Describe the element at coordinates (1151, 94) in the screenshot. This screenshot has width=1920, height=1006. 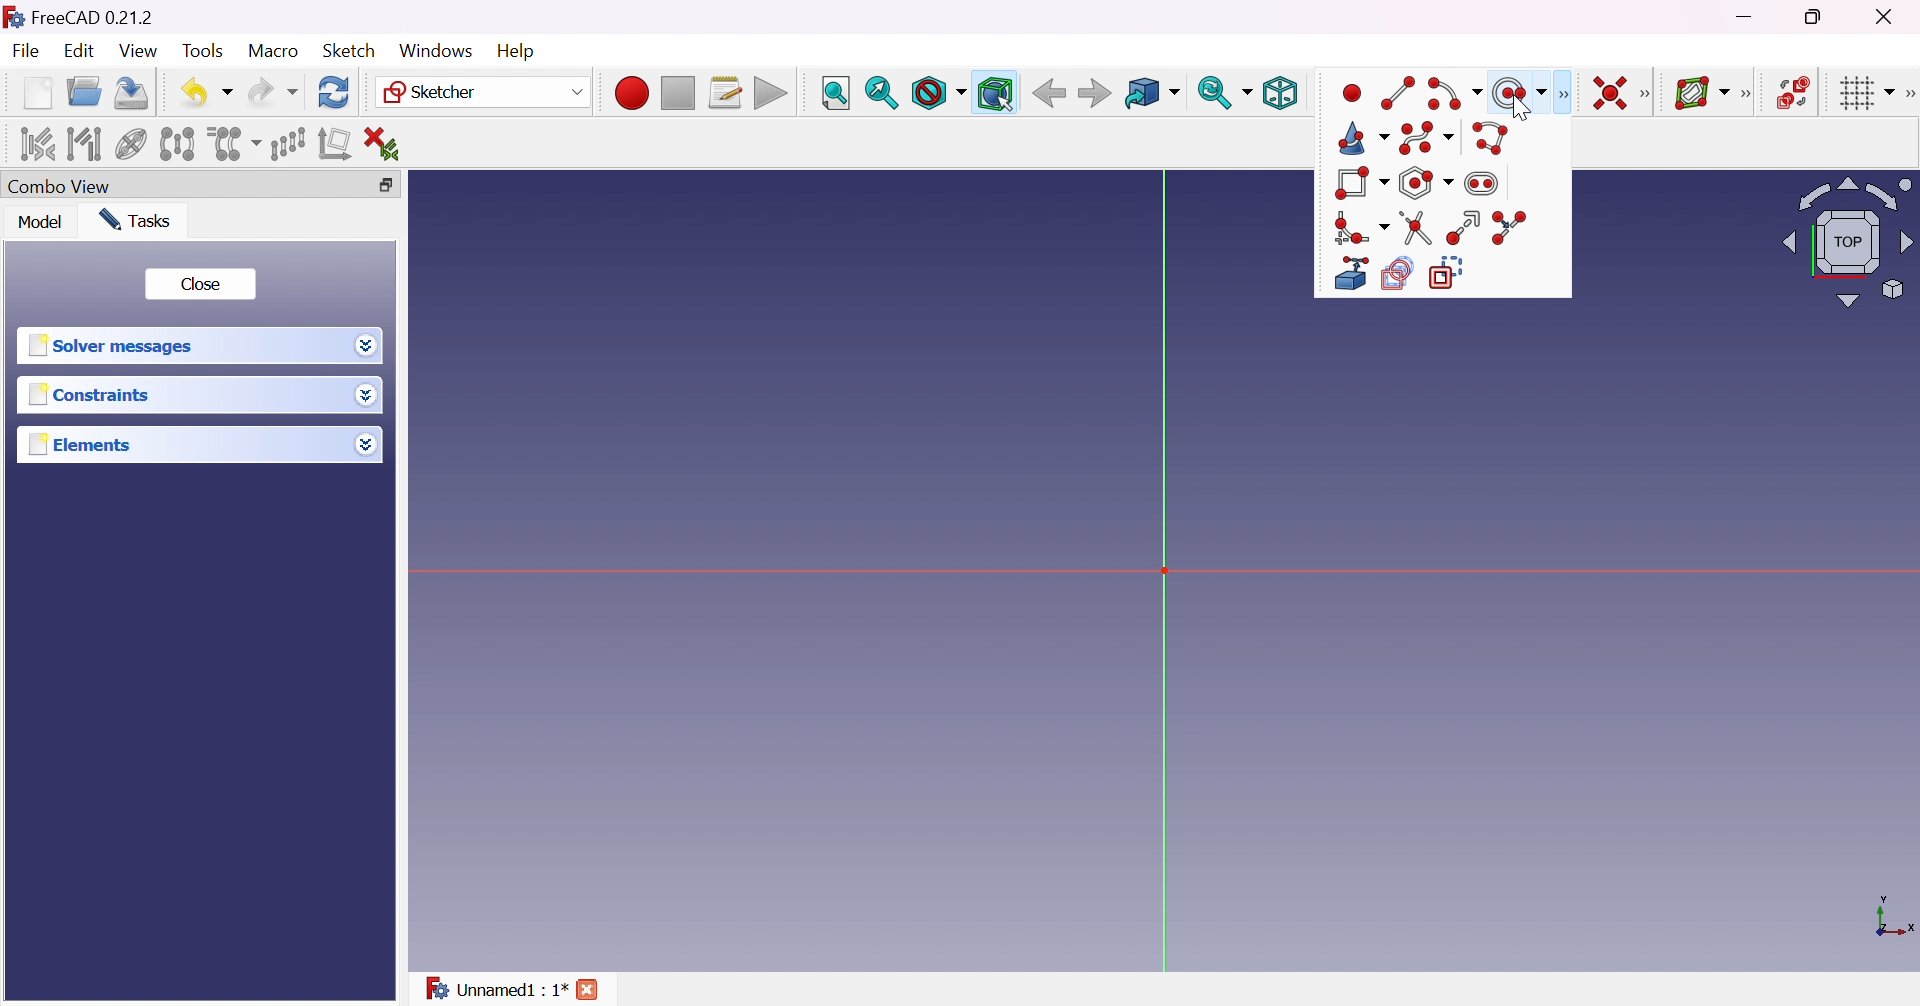
I see `Go to linked object` at that location.